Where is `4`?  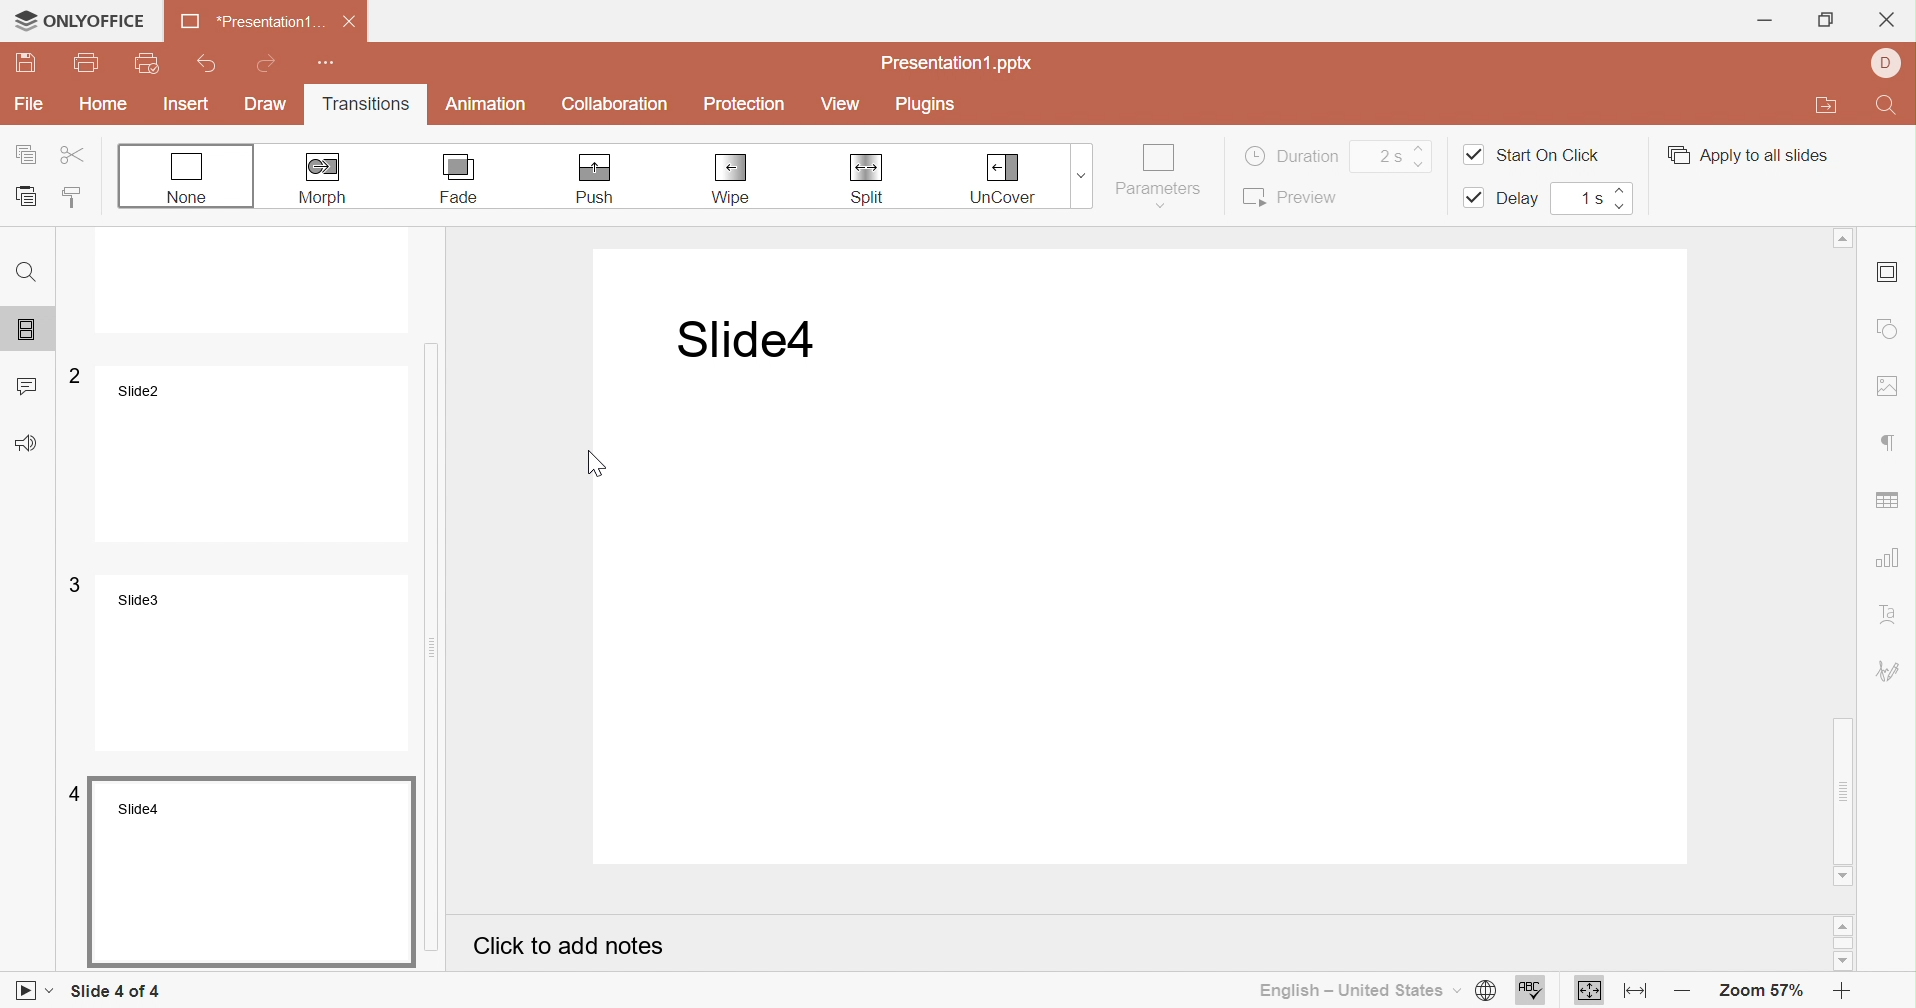
4 is located at coordinates (70, 795).